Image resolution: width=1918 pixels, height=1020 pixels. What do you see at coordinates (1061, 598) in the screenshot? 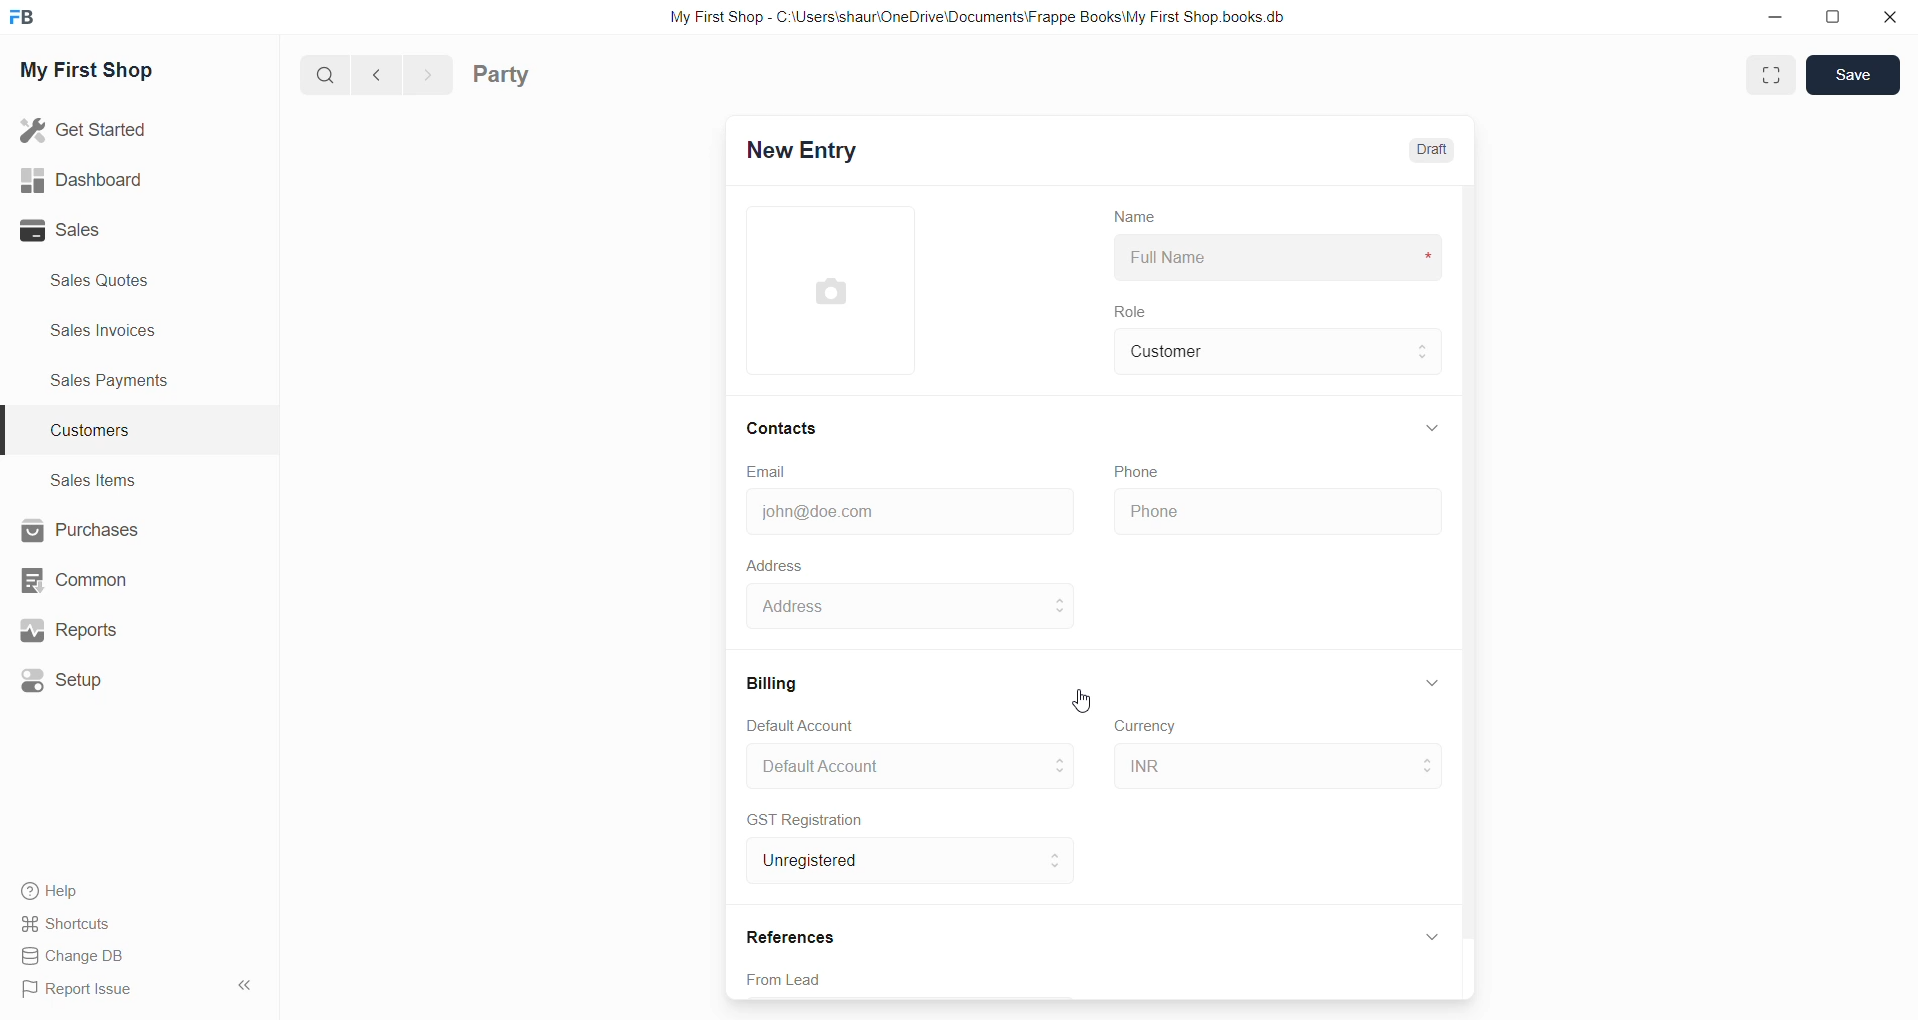
I see `move to above address` at bounding box center [1061, 598].